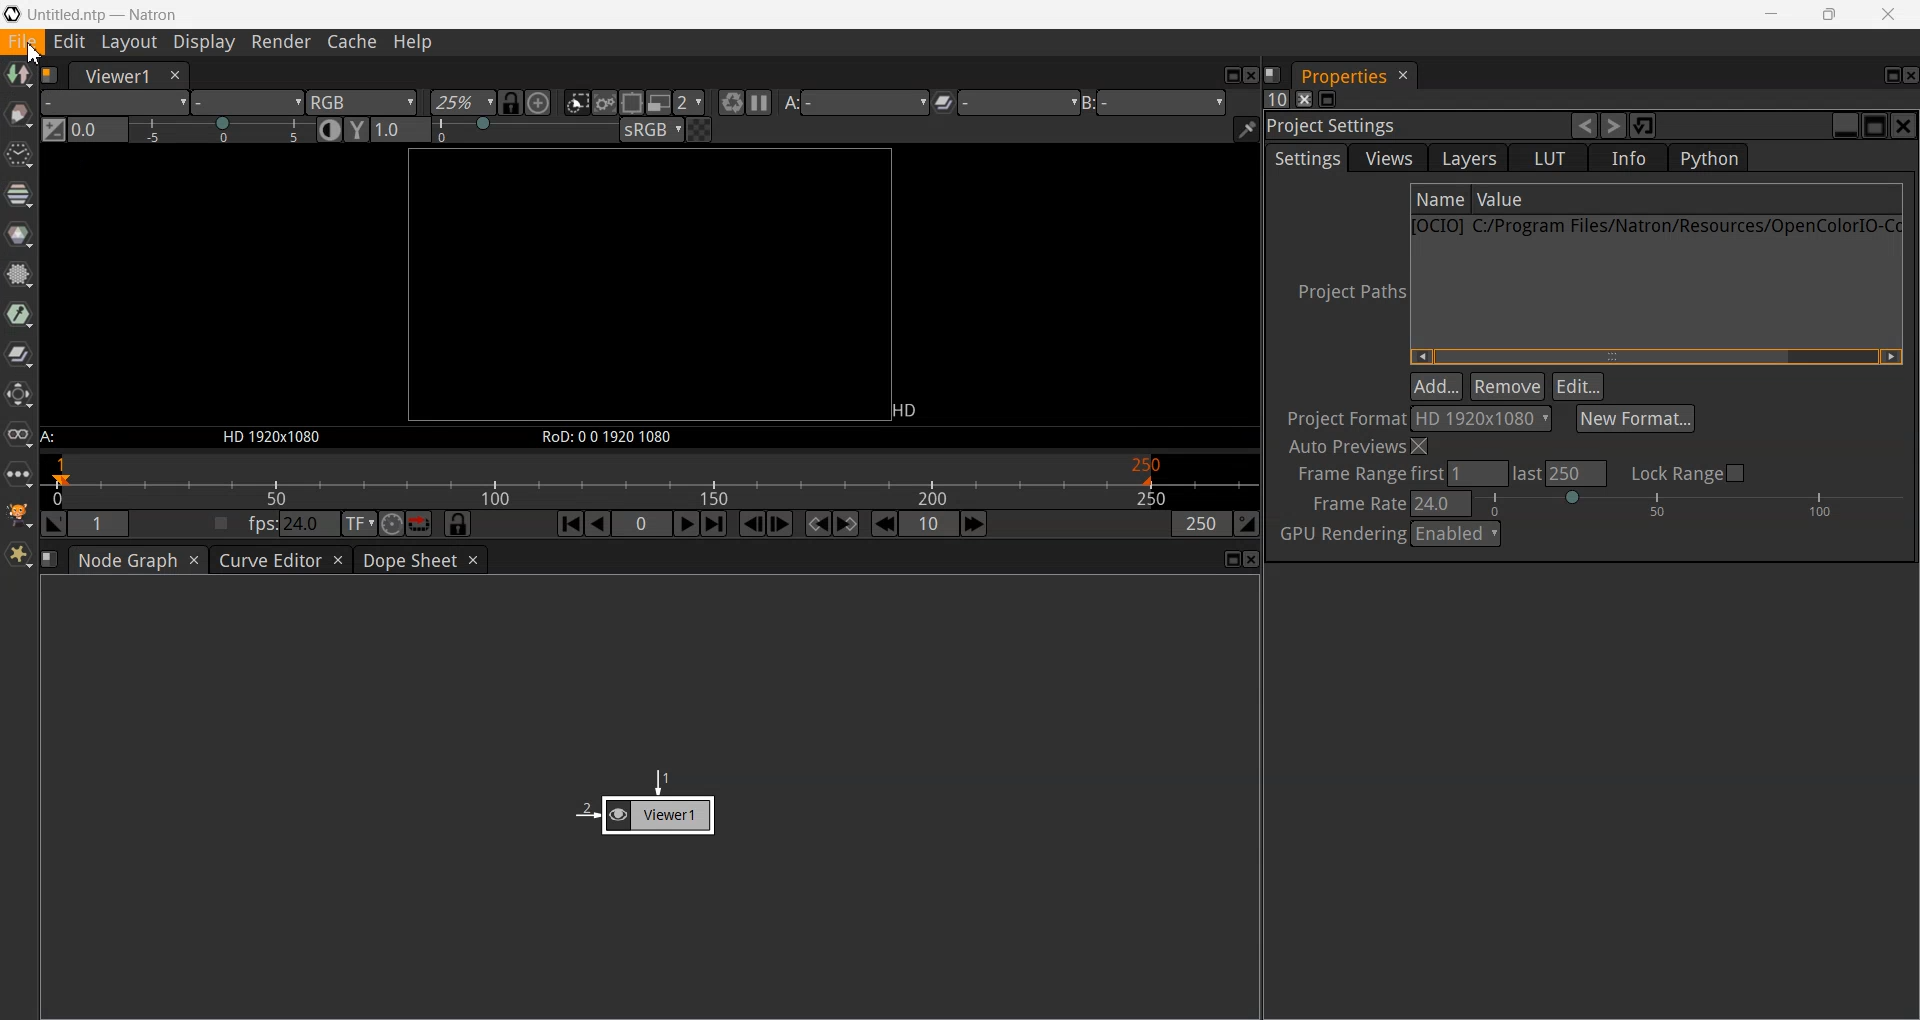 This screenshot has height=1020, width=1920. Describe the element at coordinates (1586, 125) in the screenshot. I see `Undo` at that location.